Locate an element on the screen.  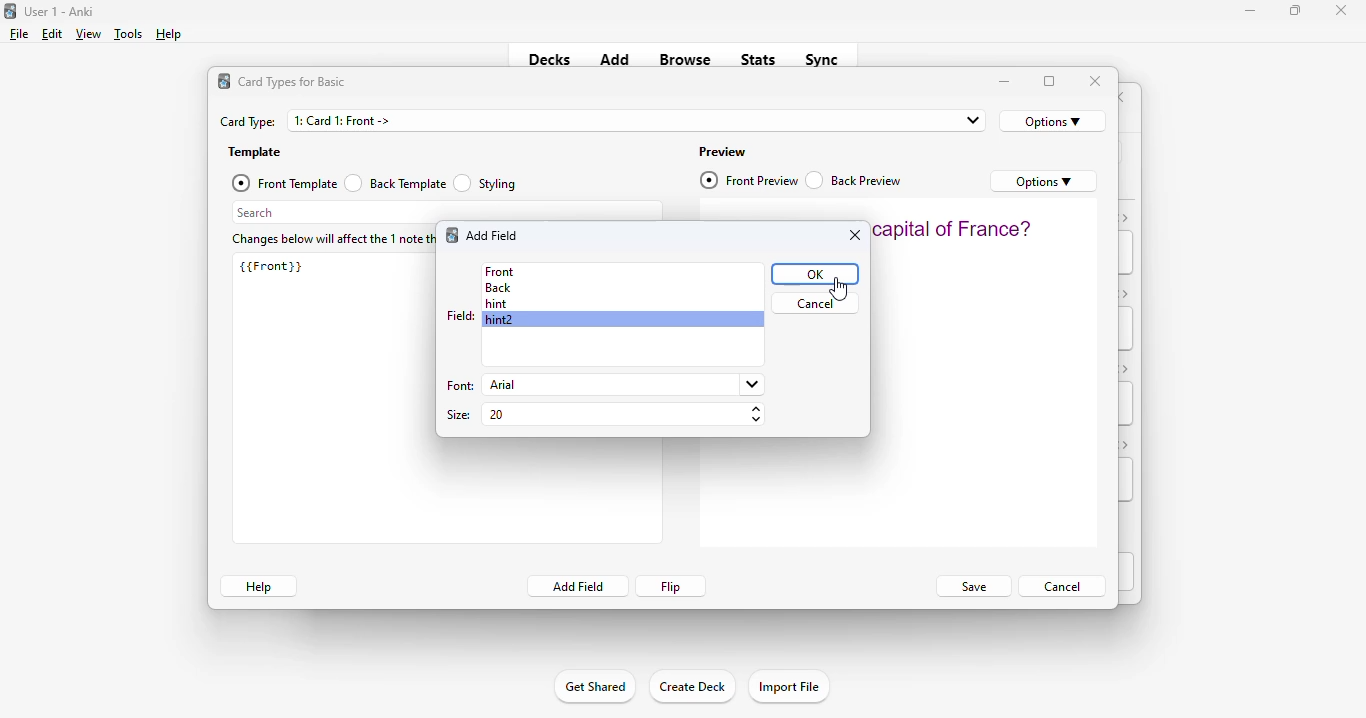
import file is located at coordinates (788, 687).